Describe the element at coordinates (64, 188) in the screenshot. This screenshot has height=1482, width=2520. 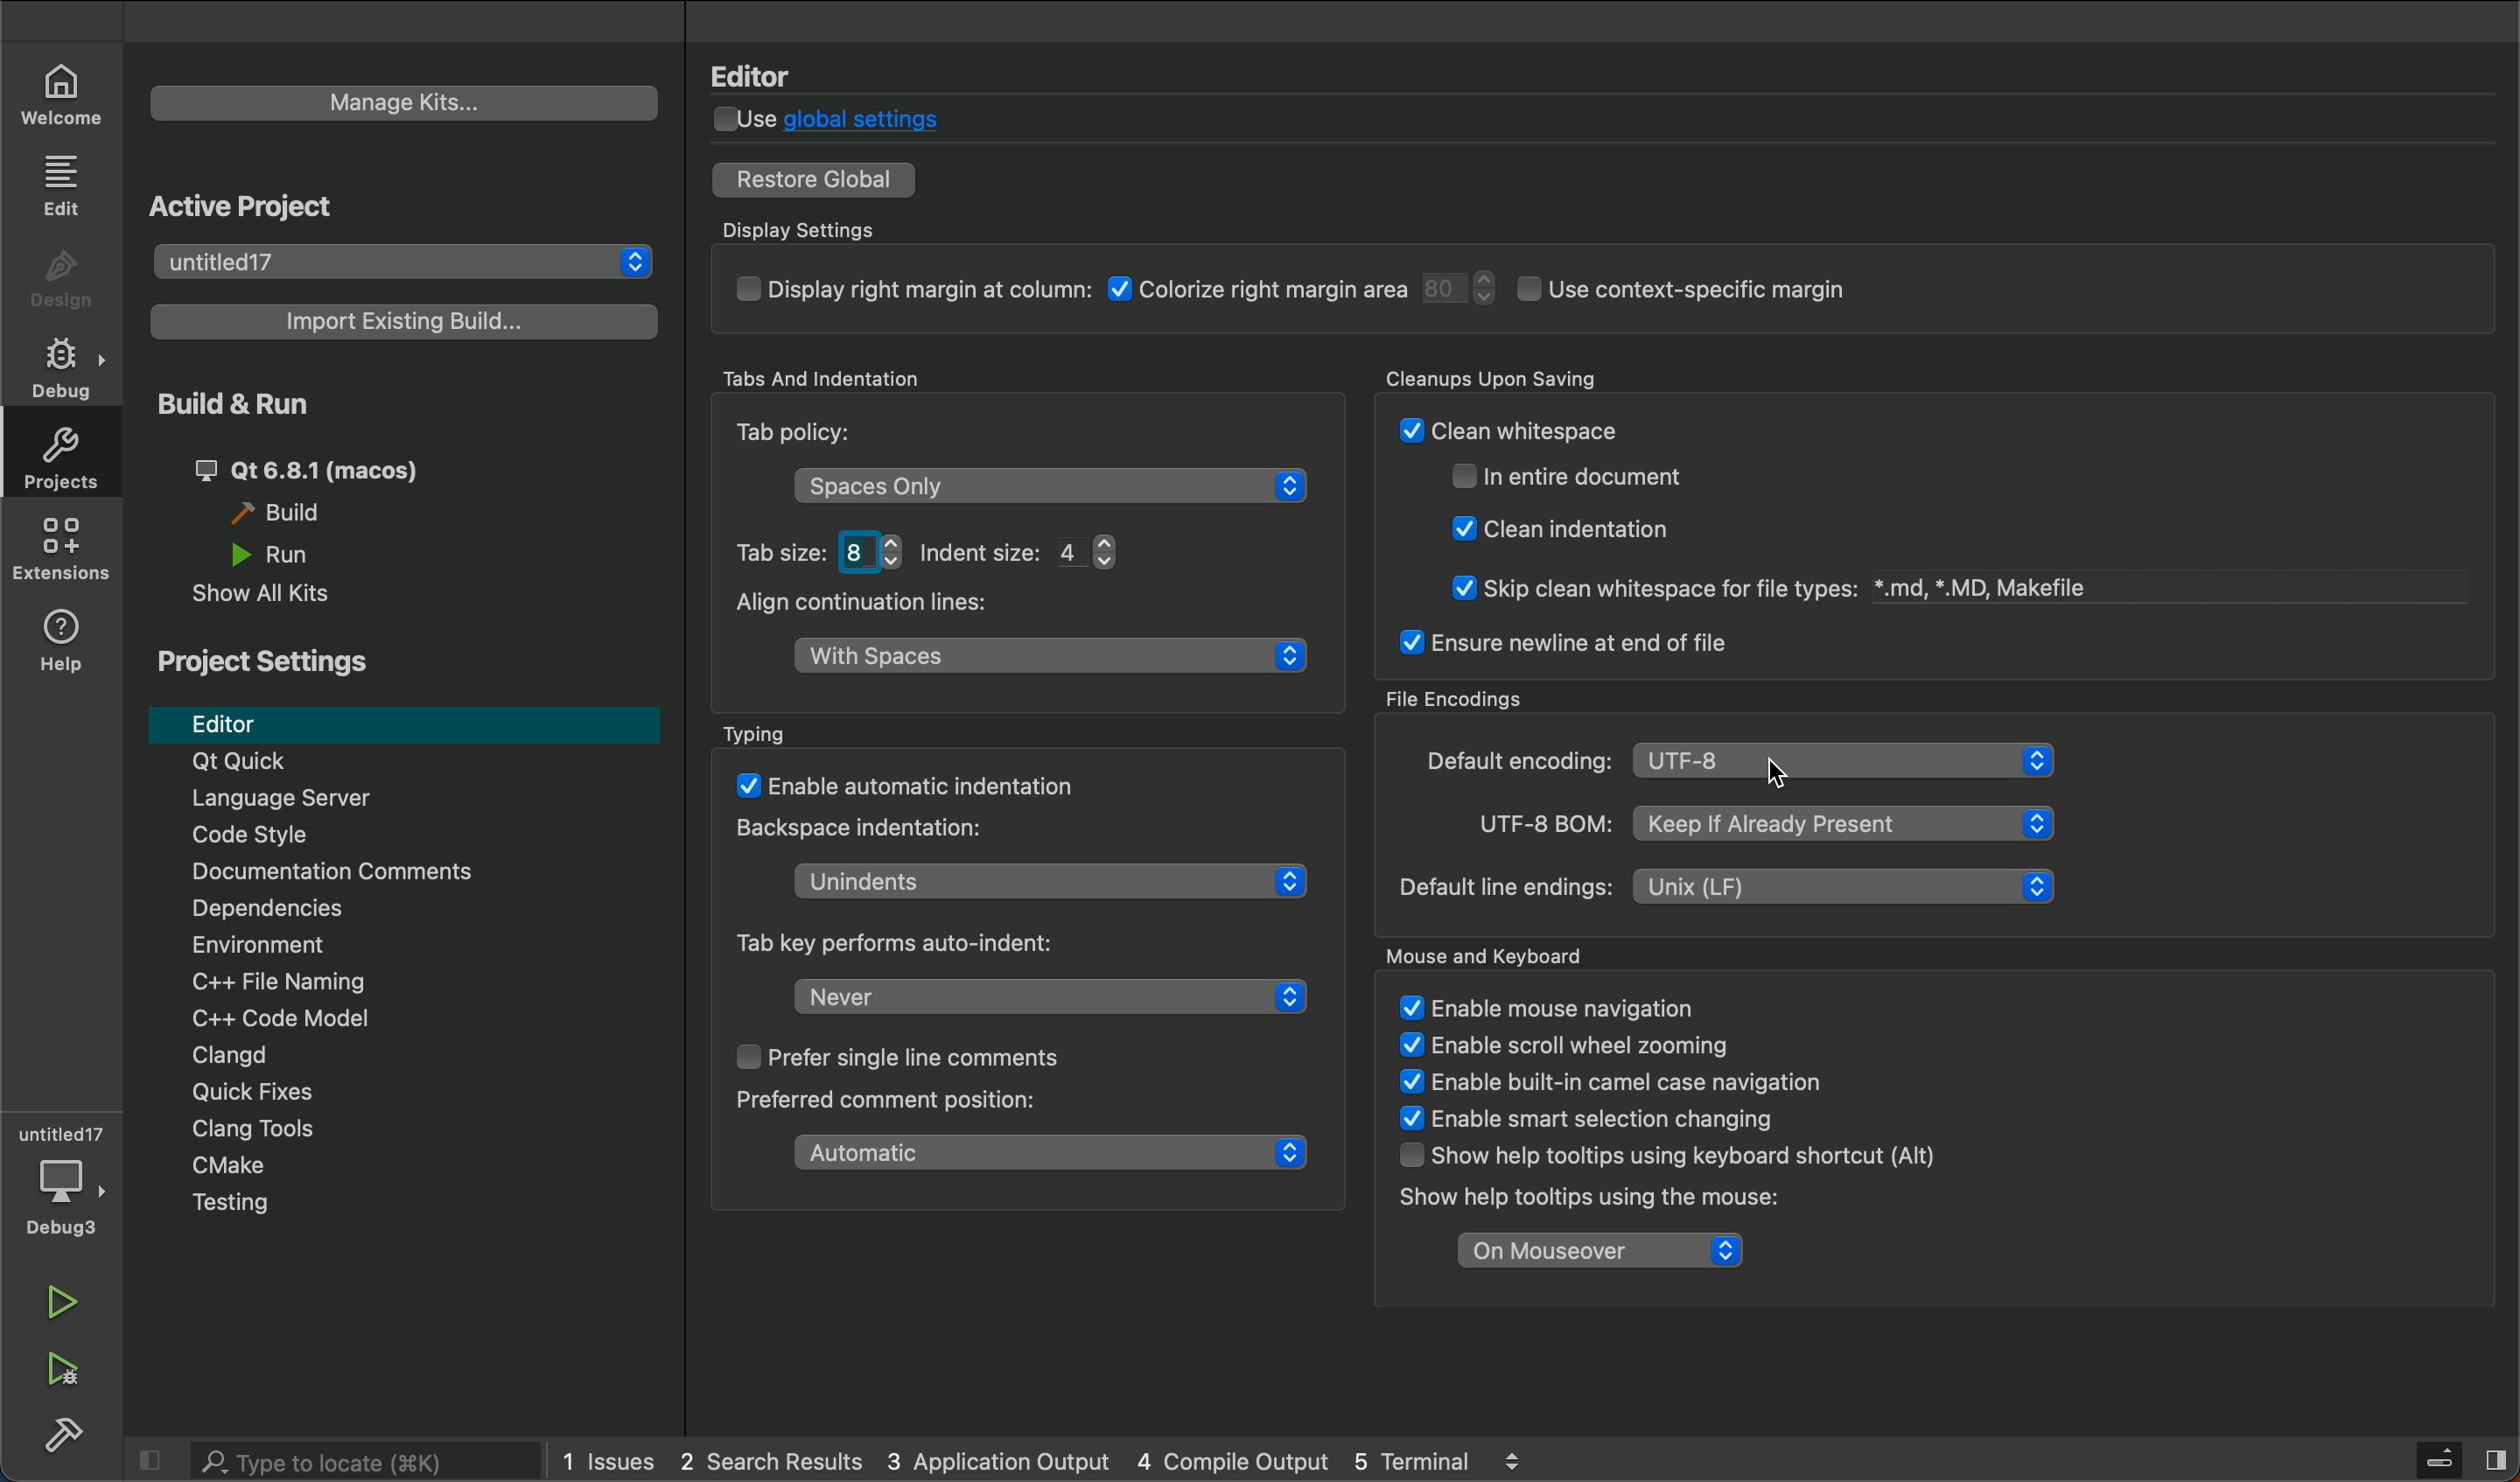
I see `edit` at that location.